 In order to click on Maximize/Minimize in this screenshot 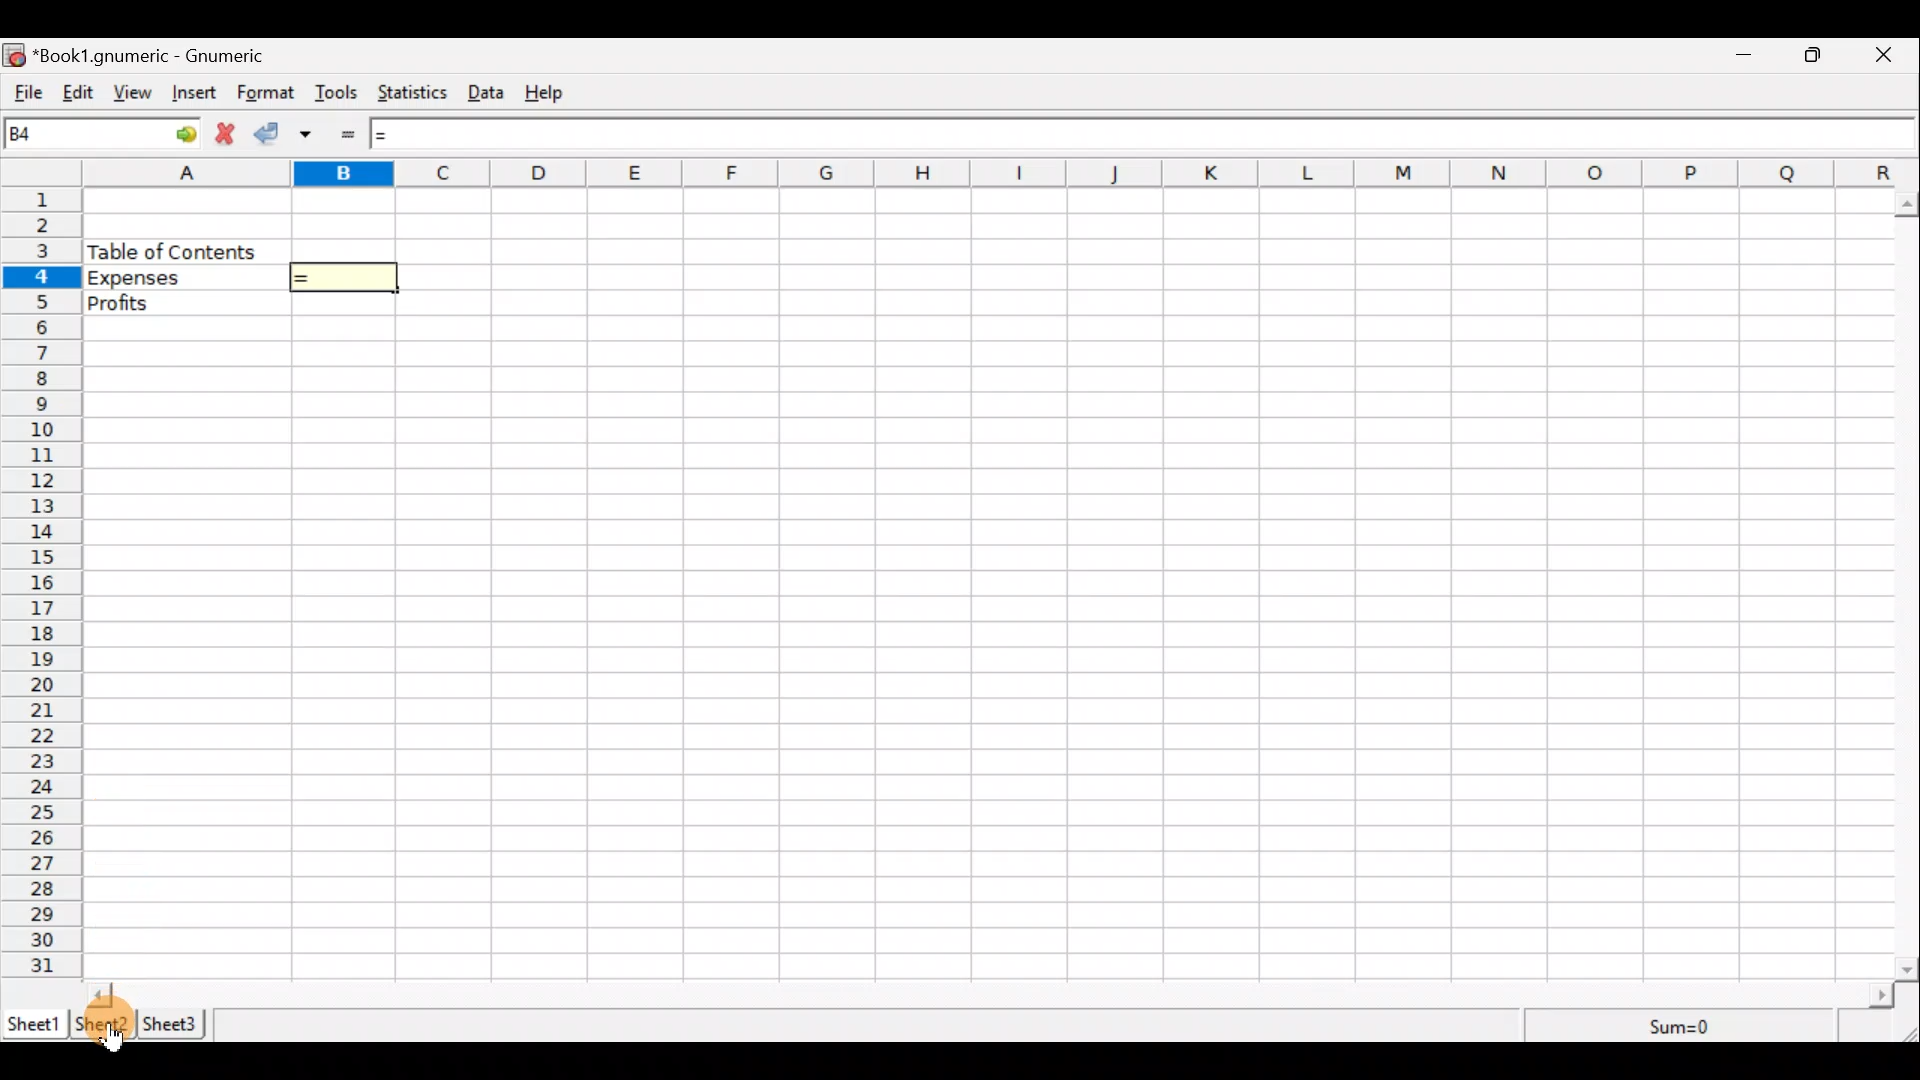, I will do `click(1819, 55)`.